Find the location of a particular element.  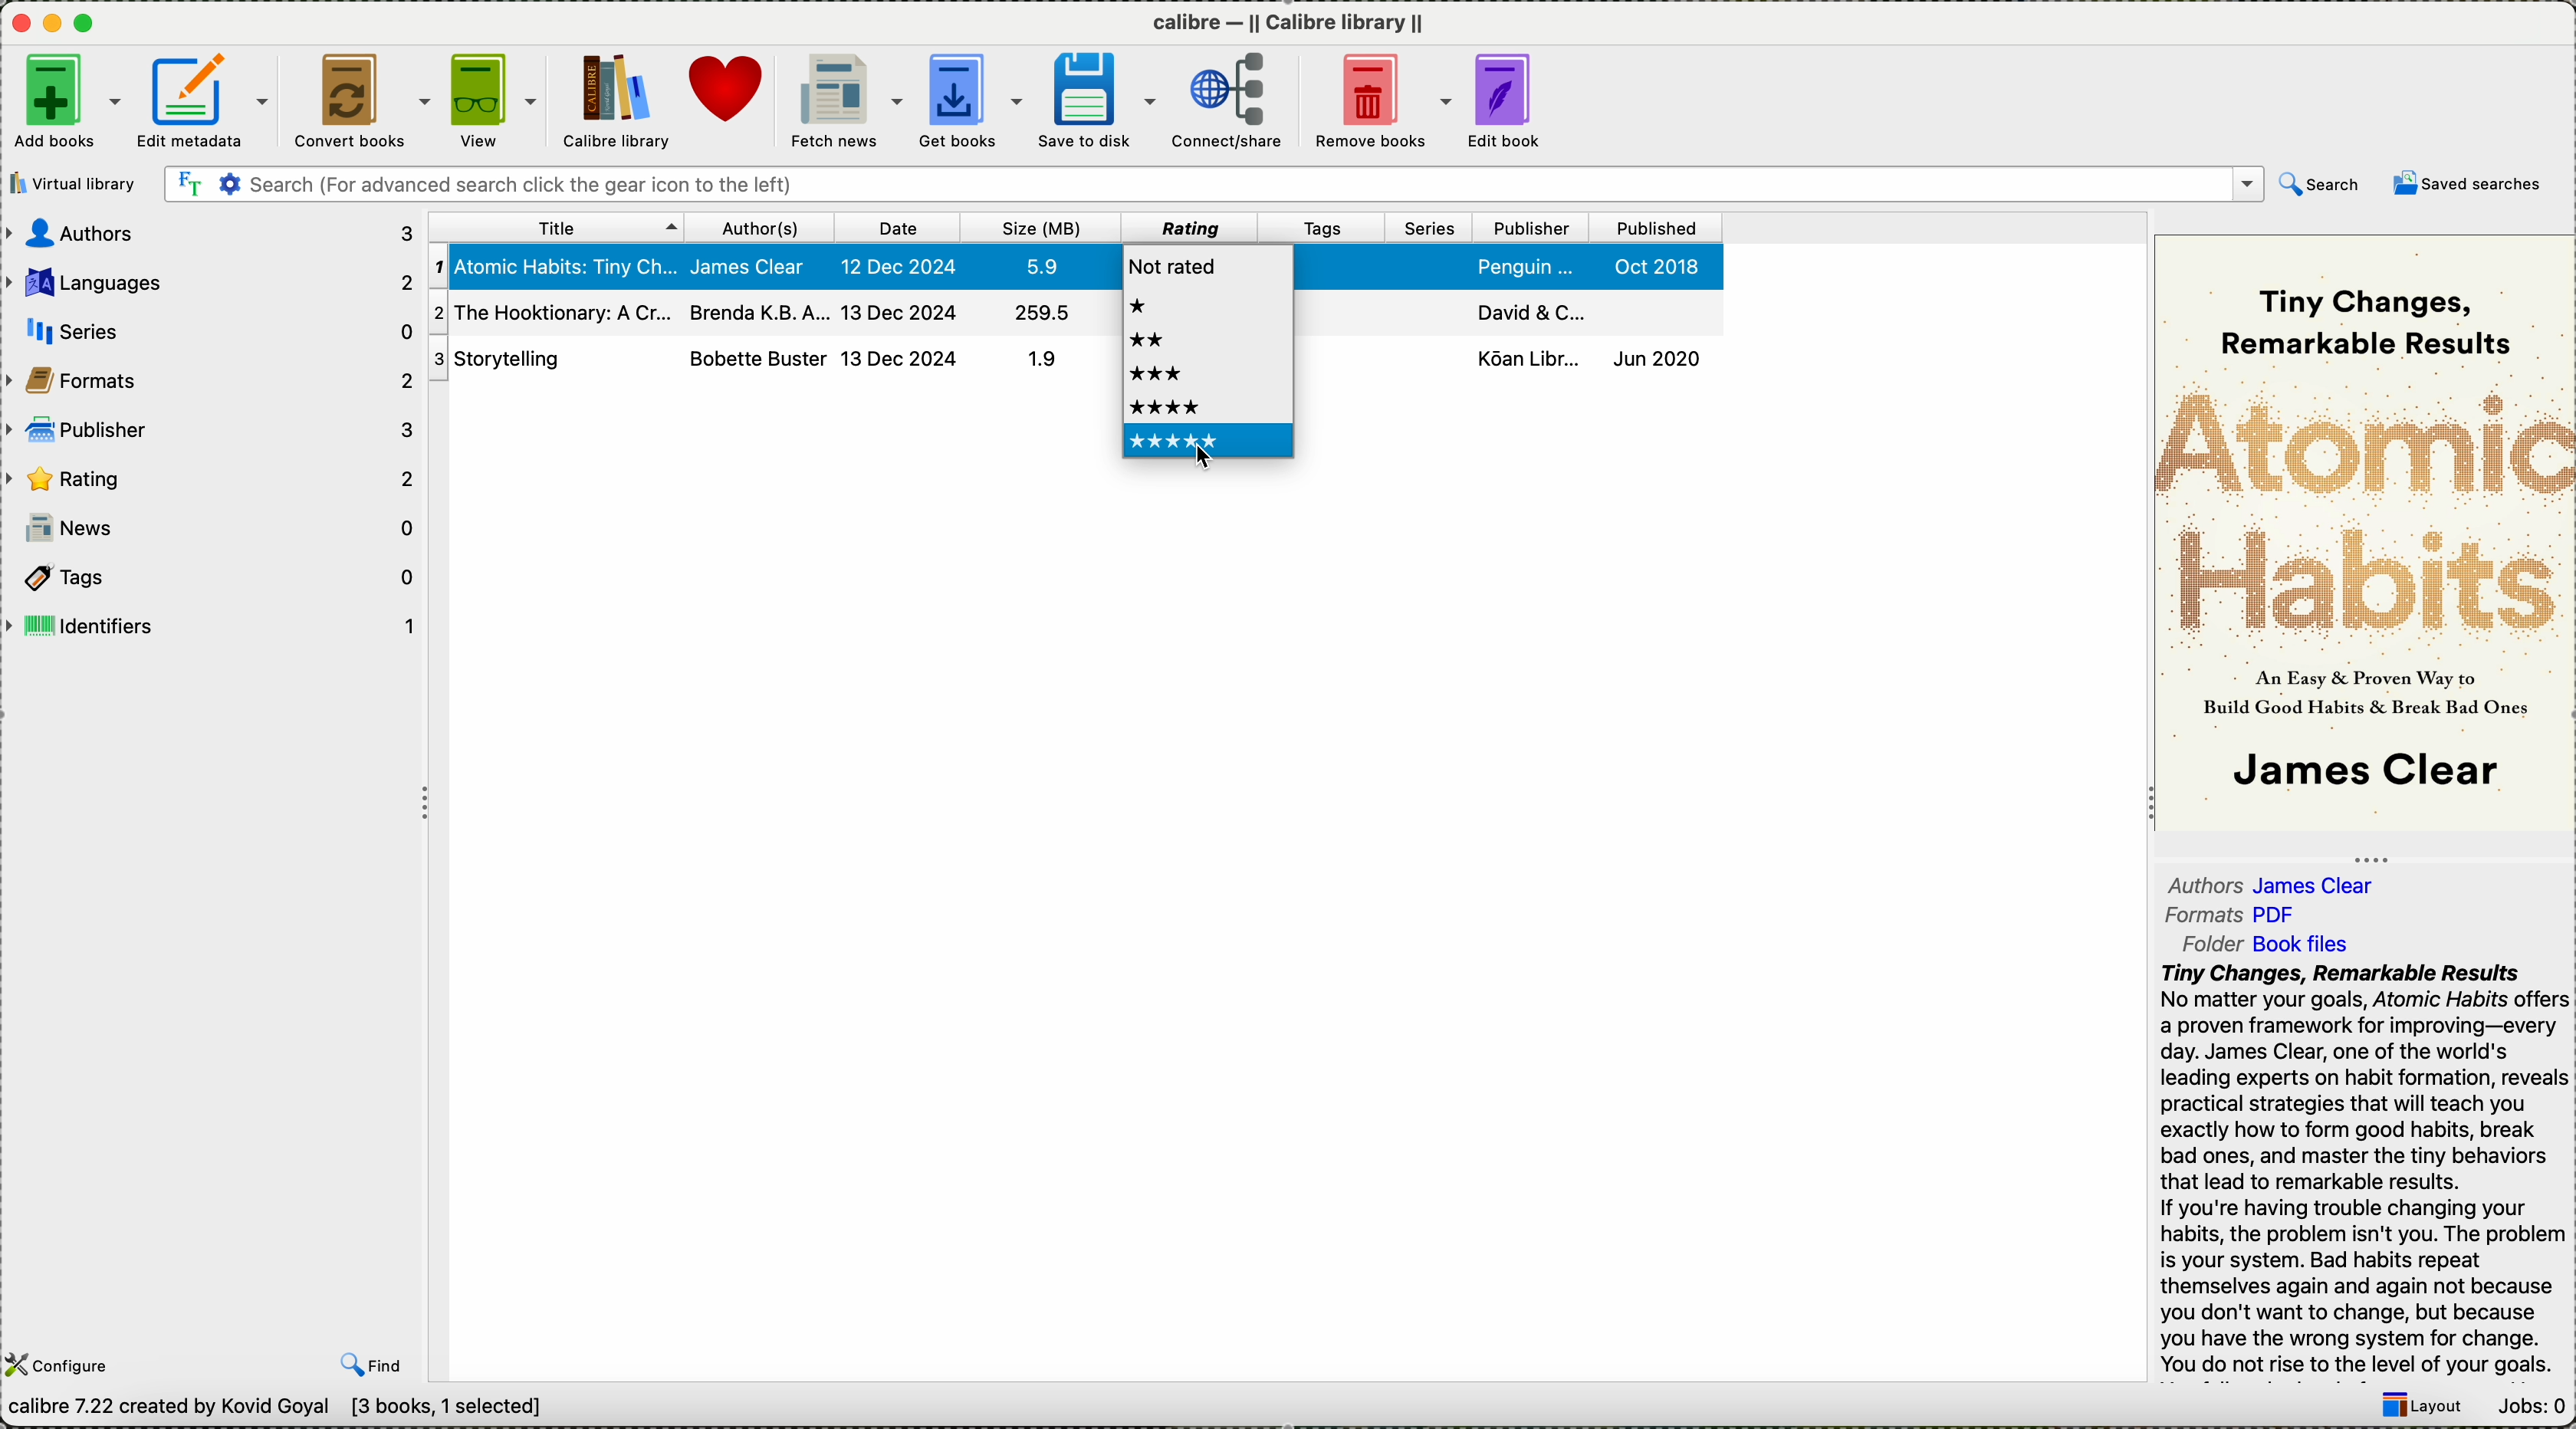

folder book files is located at coordinates (2199, 943).